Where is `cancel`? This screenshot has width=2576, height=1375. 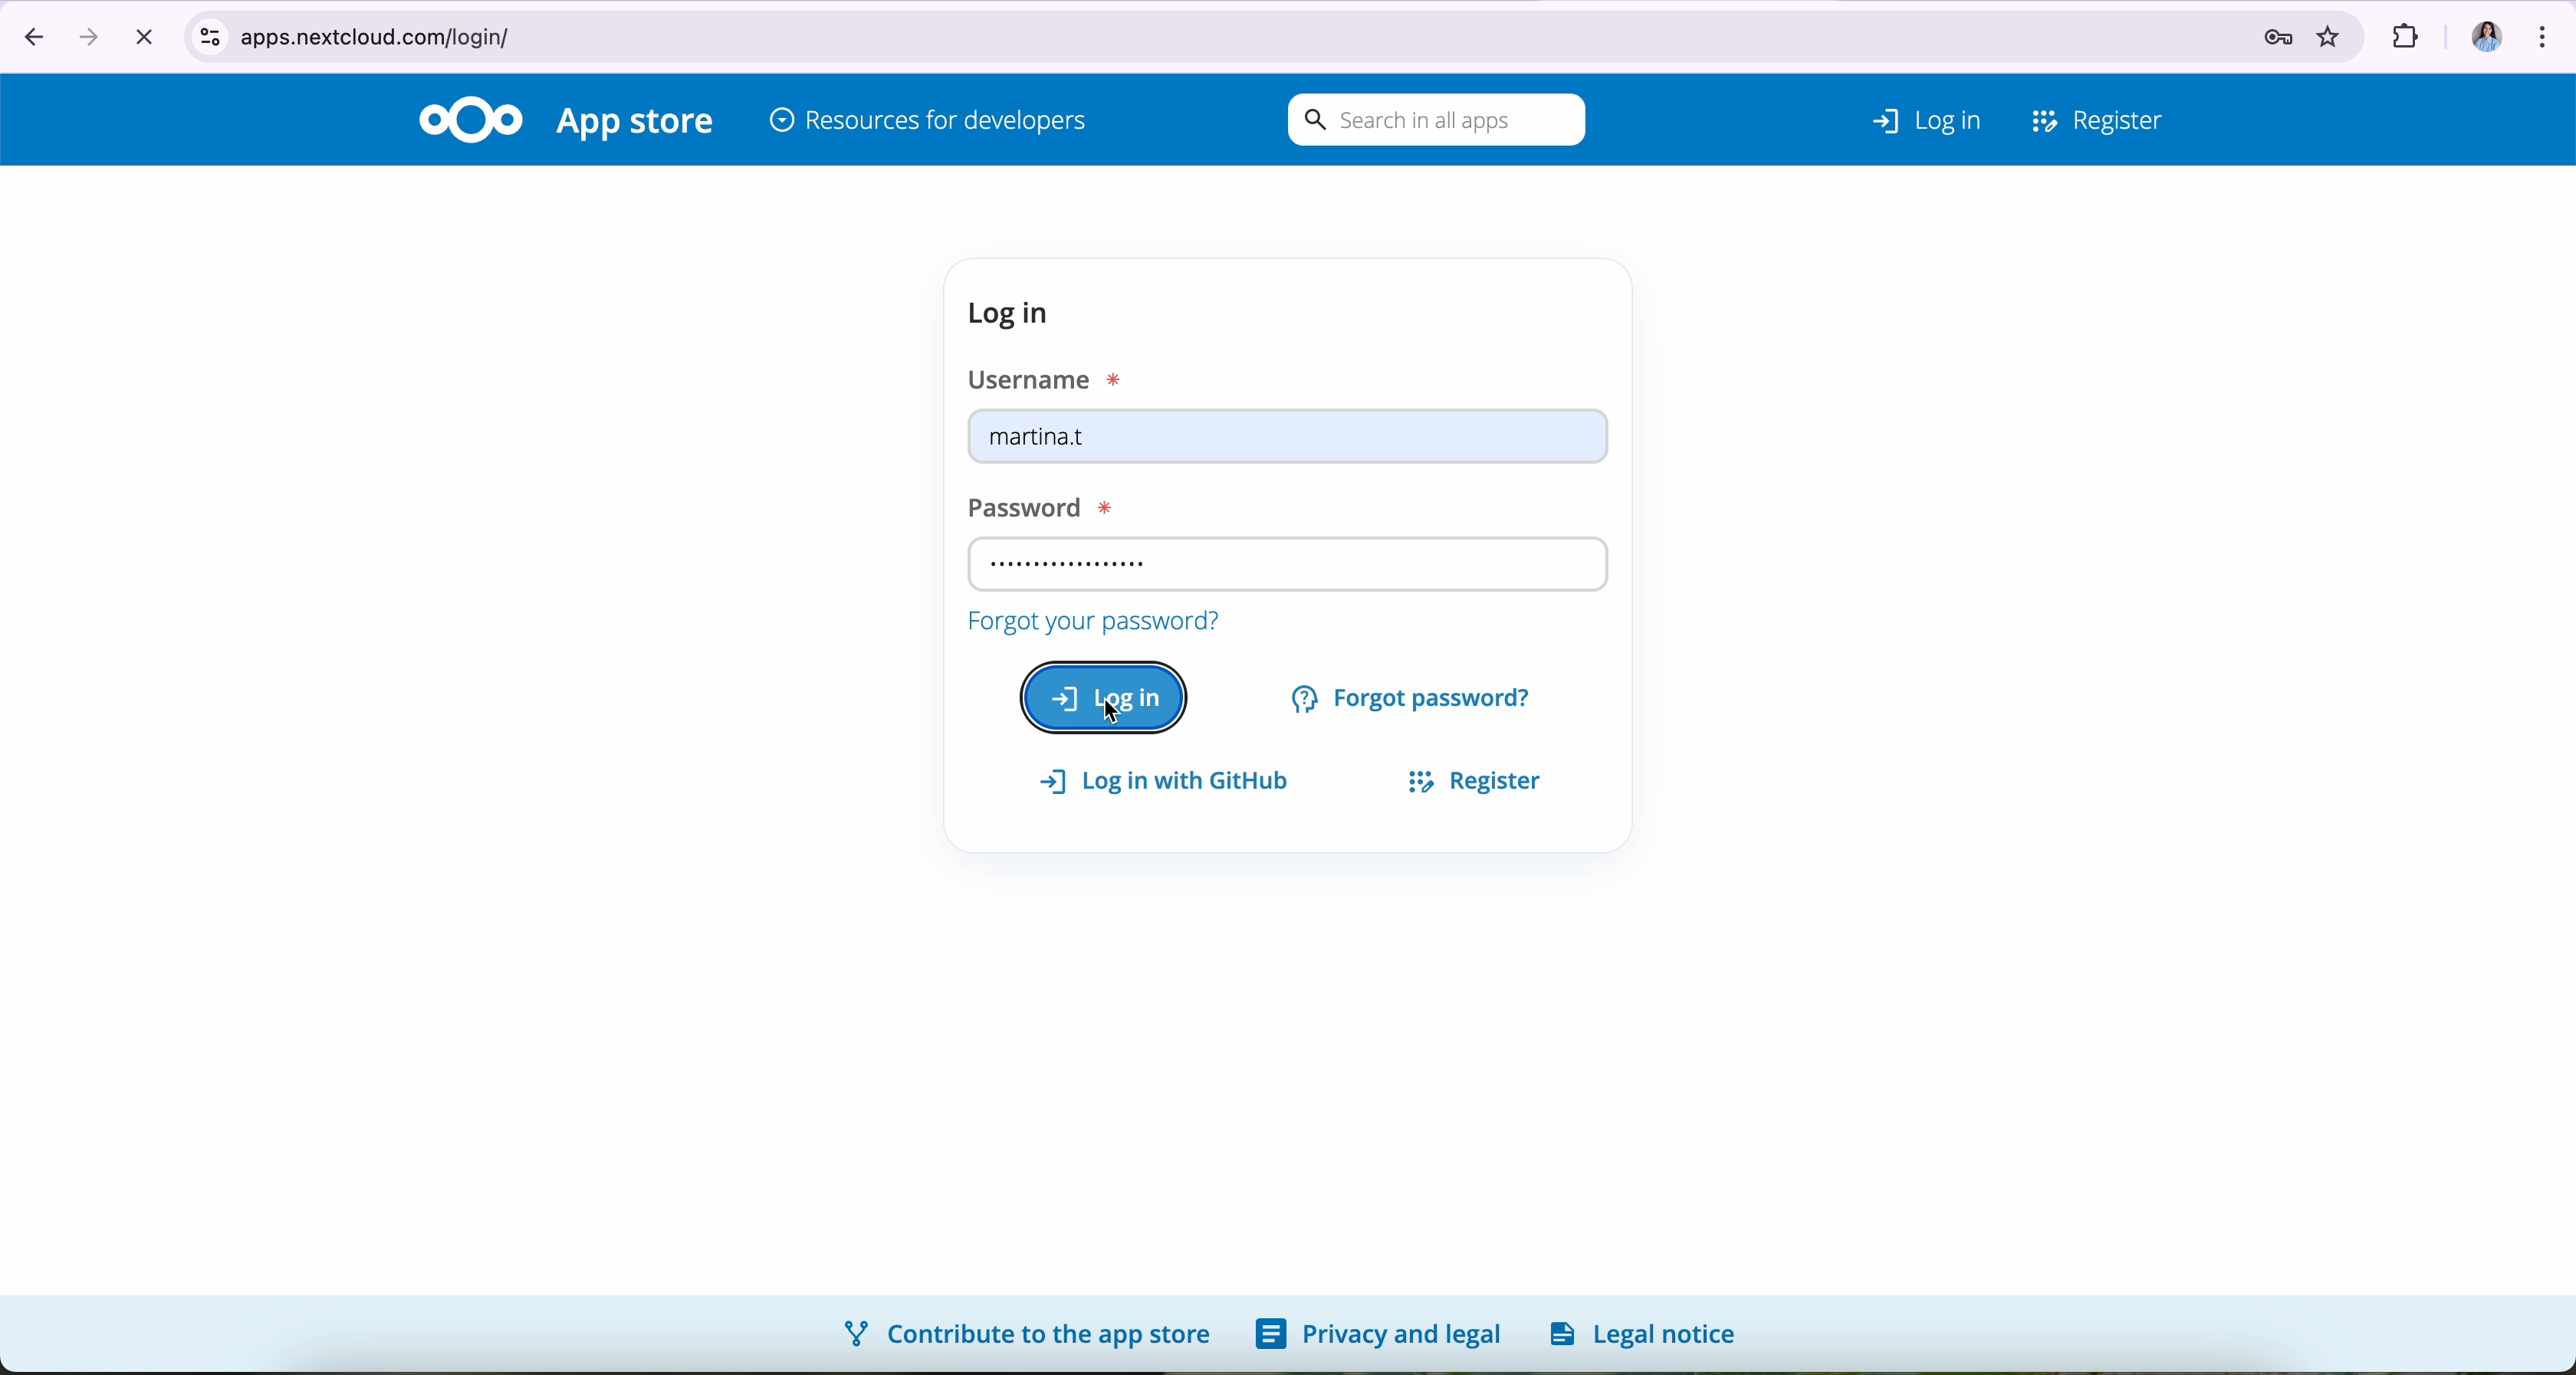 cancel is located at coordinates (143, 35).